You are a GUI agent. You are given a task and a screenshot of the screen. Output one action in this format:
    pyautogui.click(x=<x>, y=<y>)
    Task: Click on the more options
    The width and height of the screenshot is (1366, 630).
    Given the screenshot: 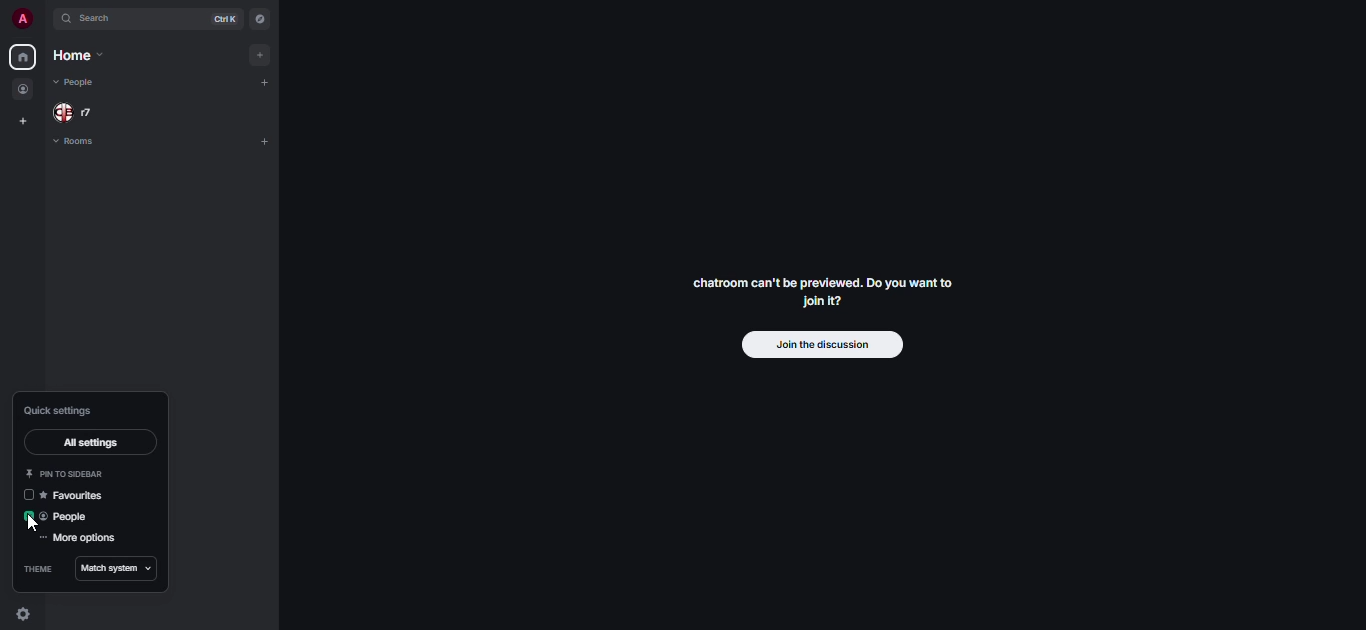 What is the action you would take?
    pyautogui.click(x=79, y=539)
    